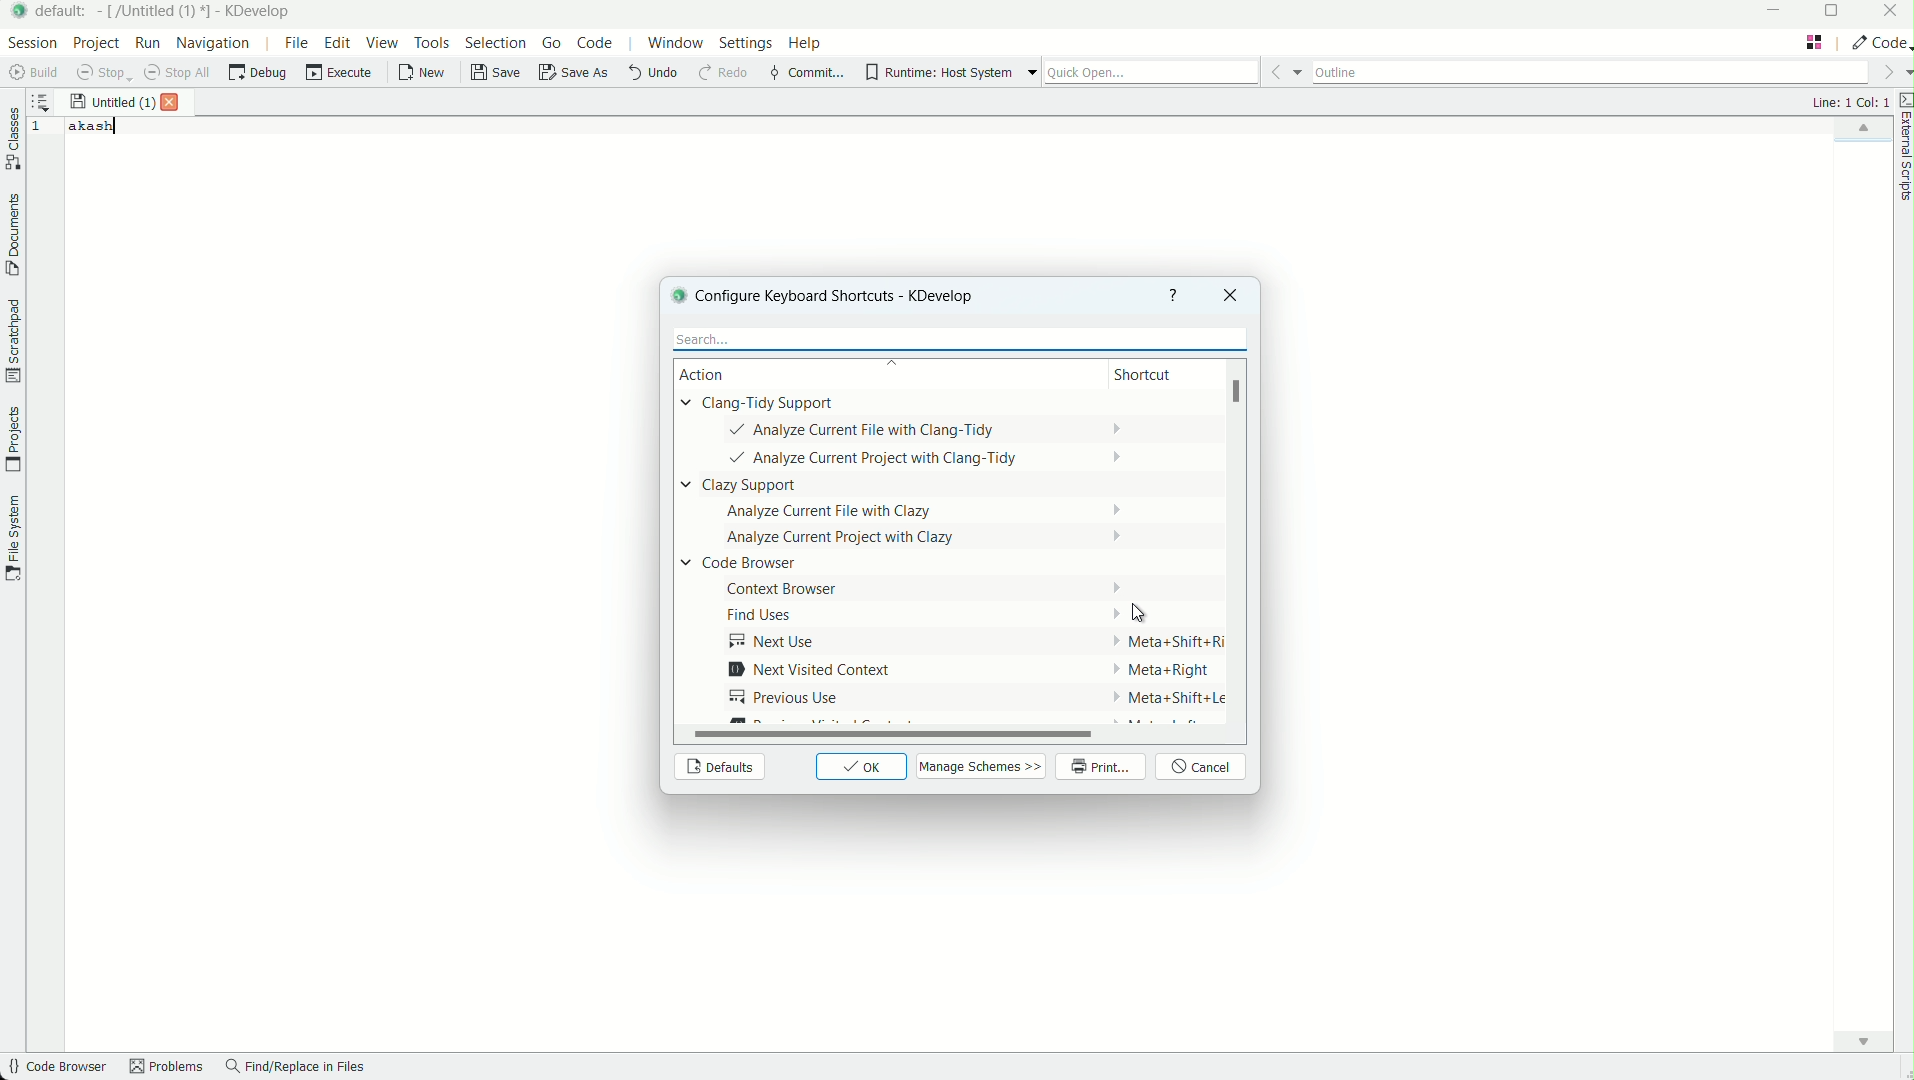 The image size is (1914, 1080). I want to click on code menu, so click(596, 43).